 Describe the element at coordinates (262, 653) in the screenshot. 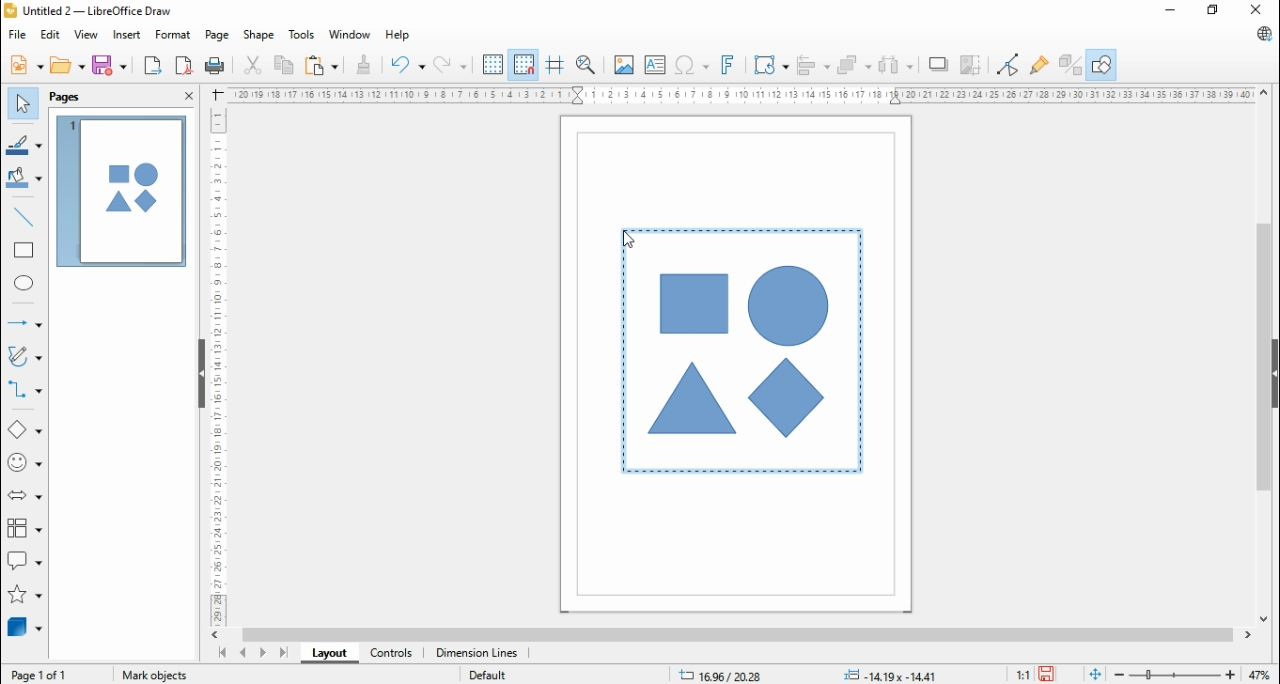

I see `next page` at that location.